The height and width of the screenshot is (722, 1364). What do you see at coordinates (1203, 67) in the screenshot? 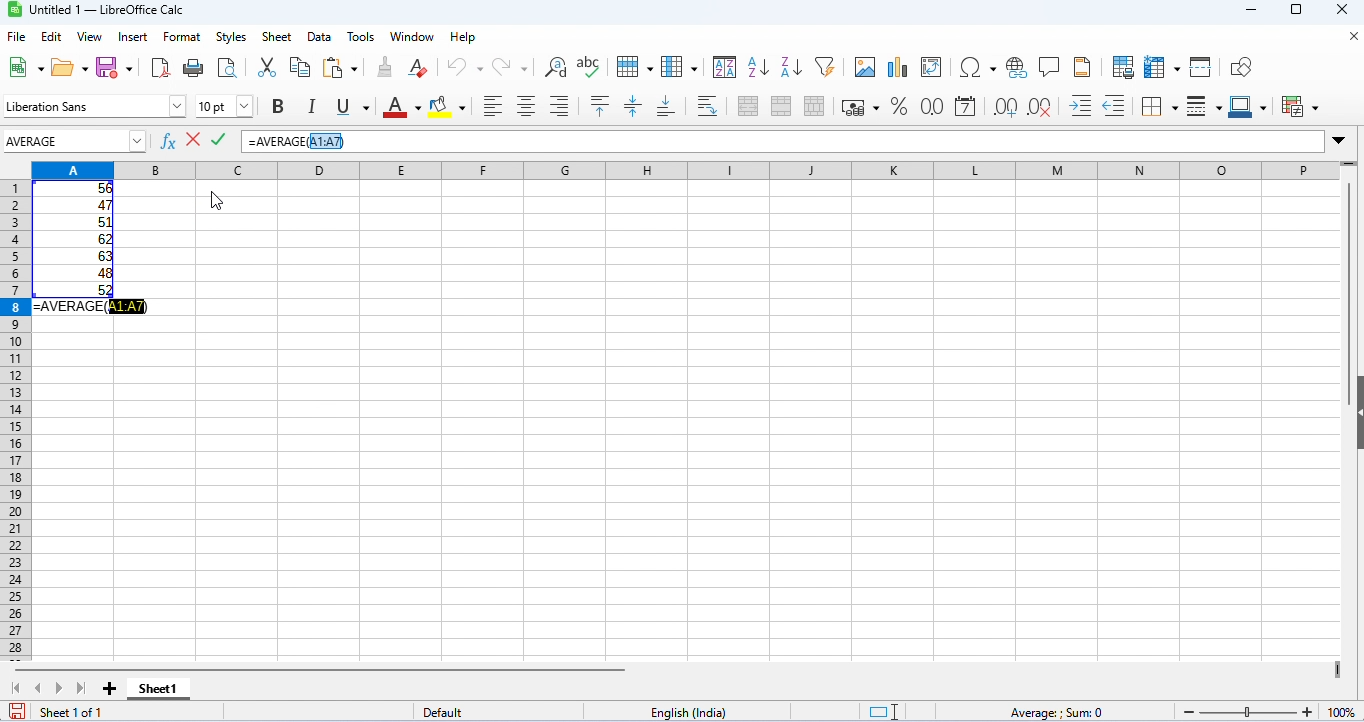
I see `split window` at bounding box center [1203, 67].